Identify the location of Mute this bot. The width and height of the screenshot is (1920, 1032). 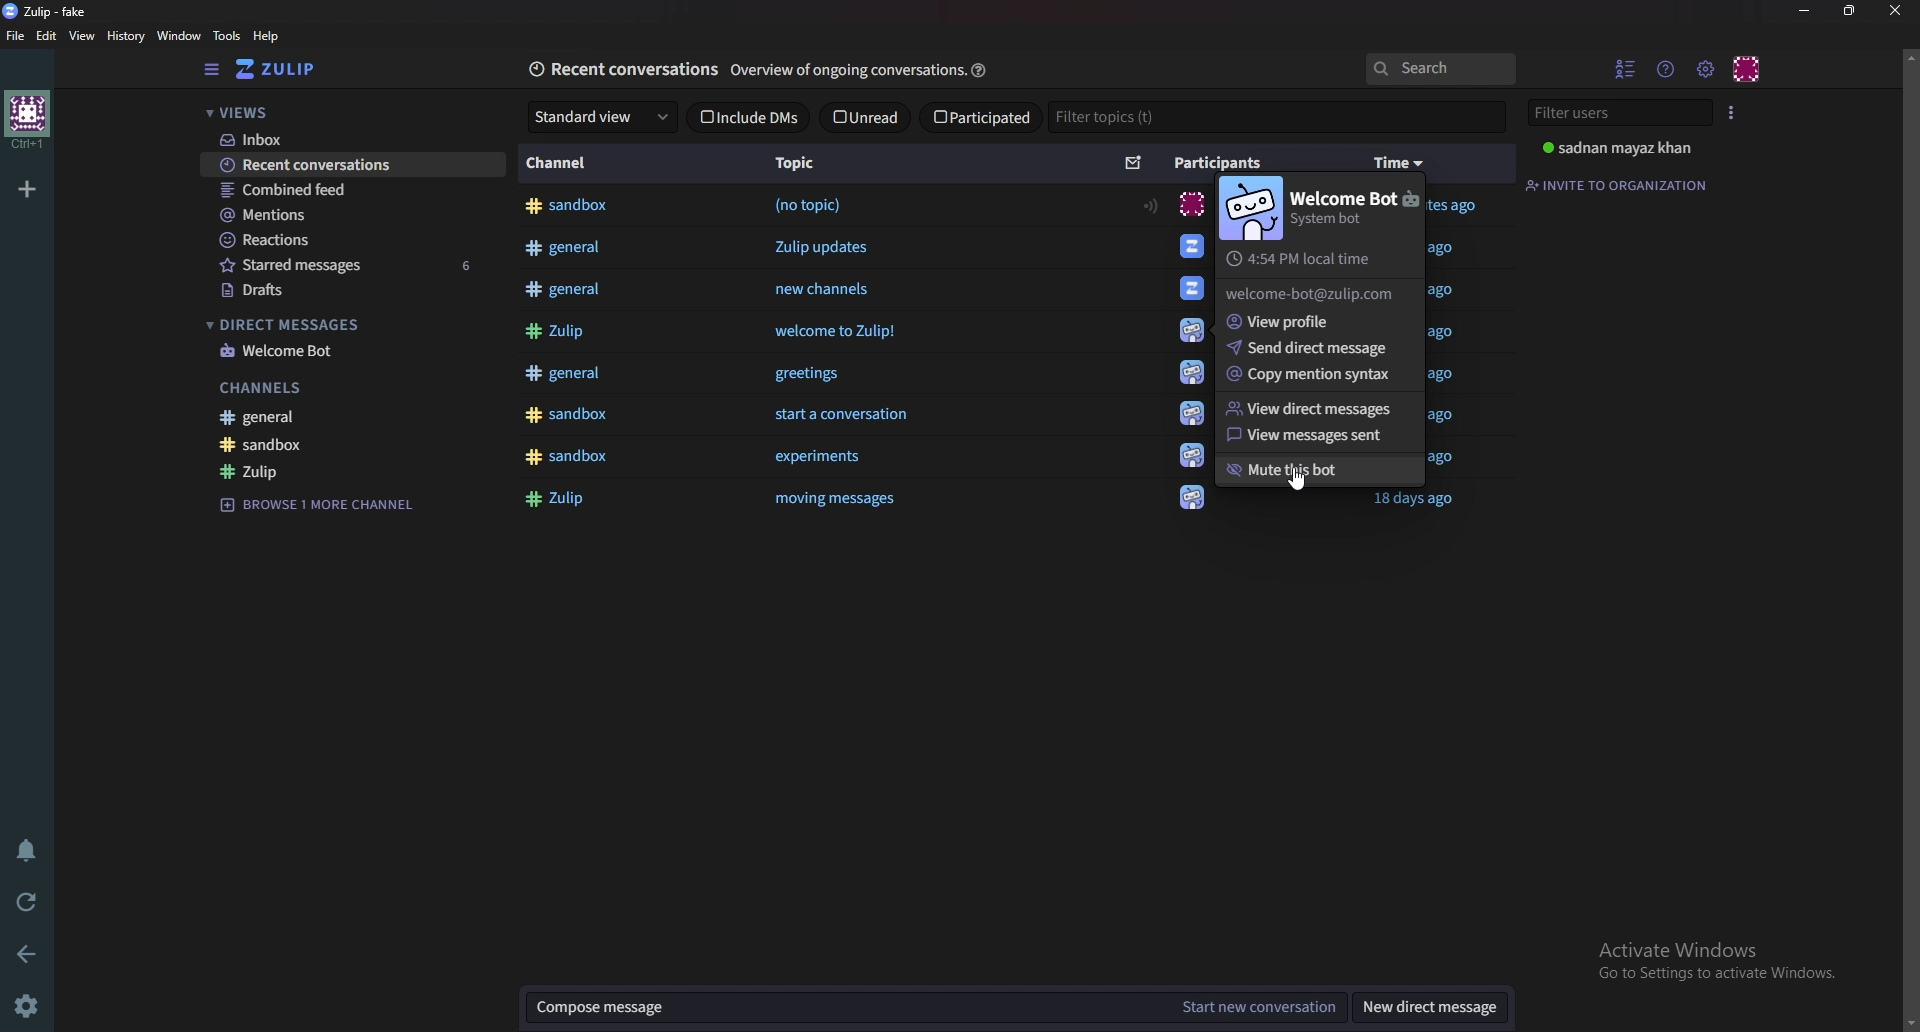
(1311, 469).